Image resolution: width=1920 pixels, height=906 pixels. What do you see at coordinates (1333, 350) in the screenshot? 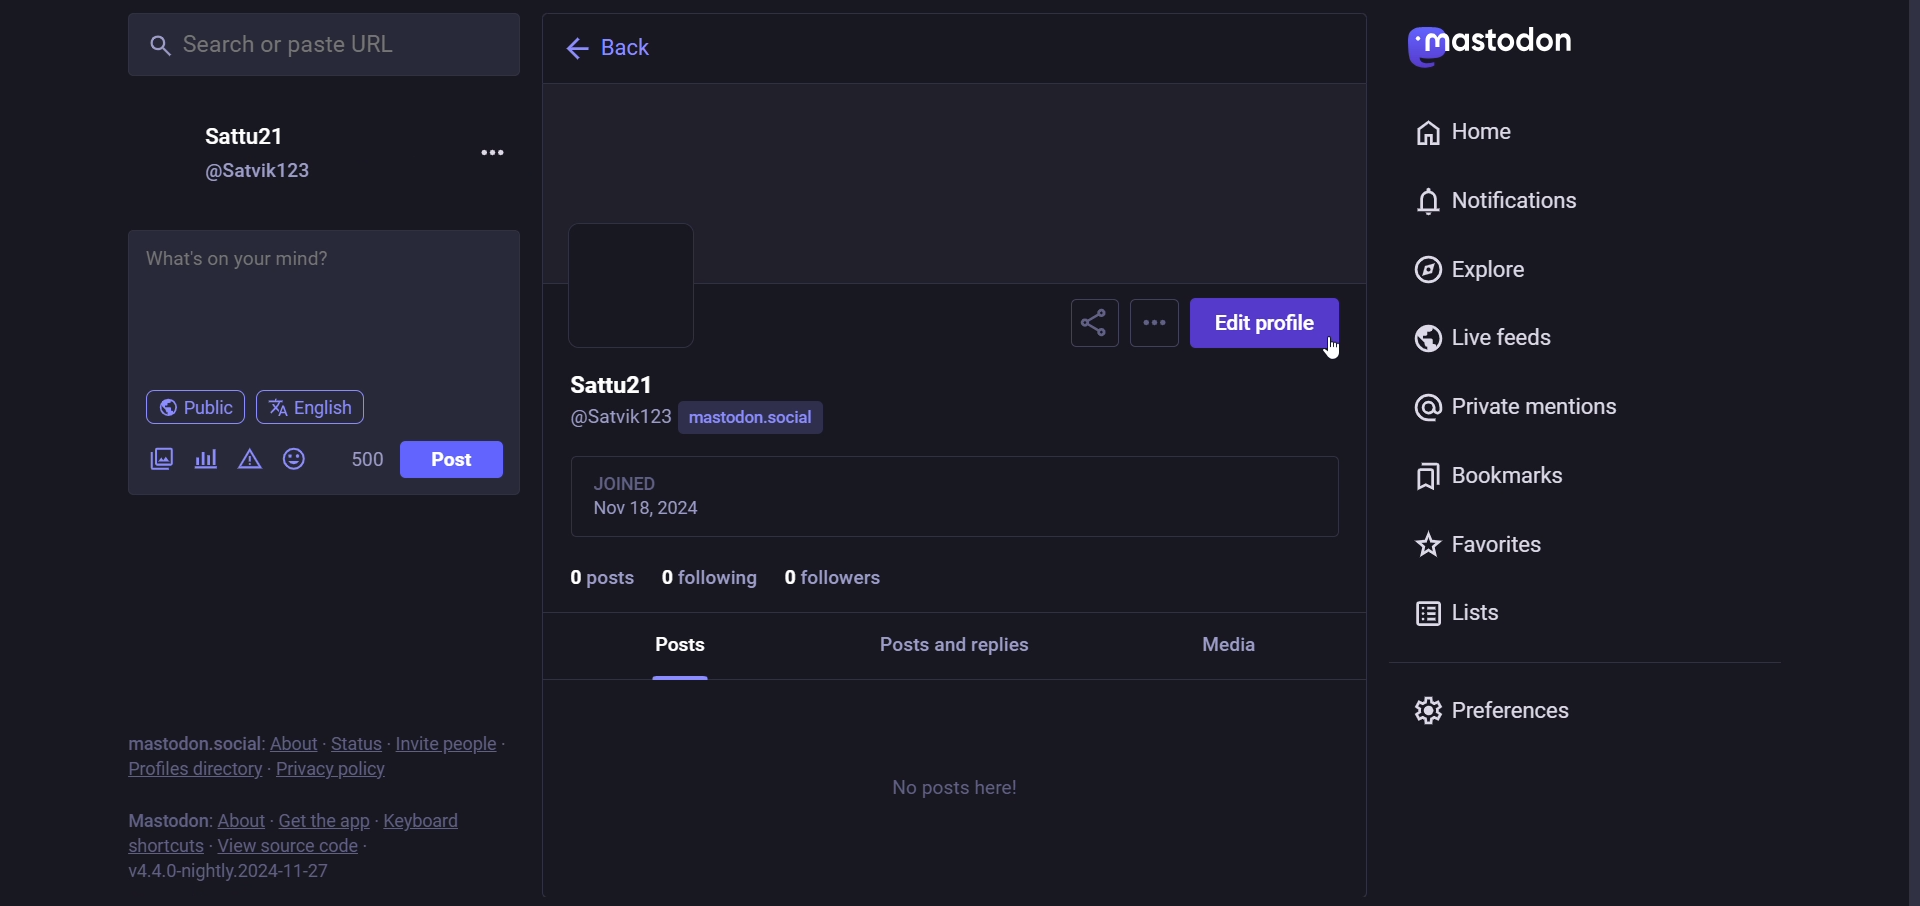
I see `cursor` at bounding box center [1333, 350].